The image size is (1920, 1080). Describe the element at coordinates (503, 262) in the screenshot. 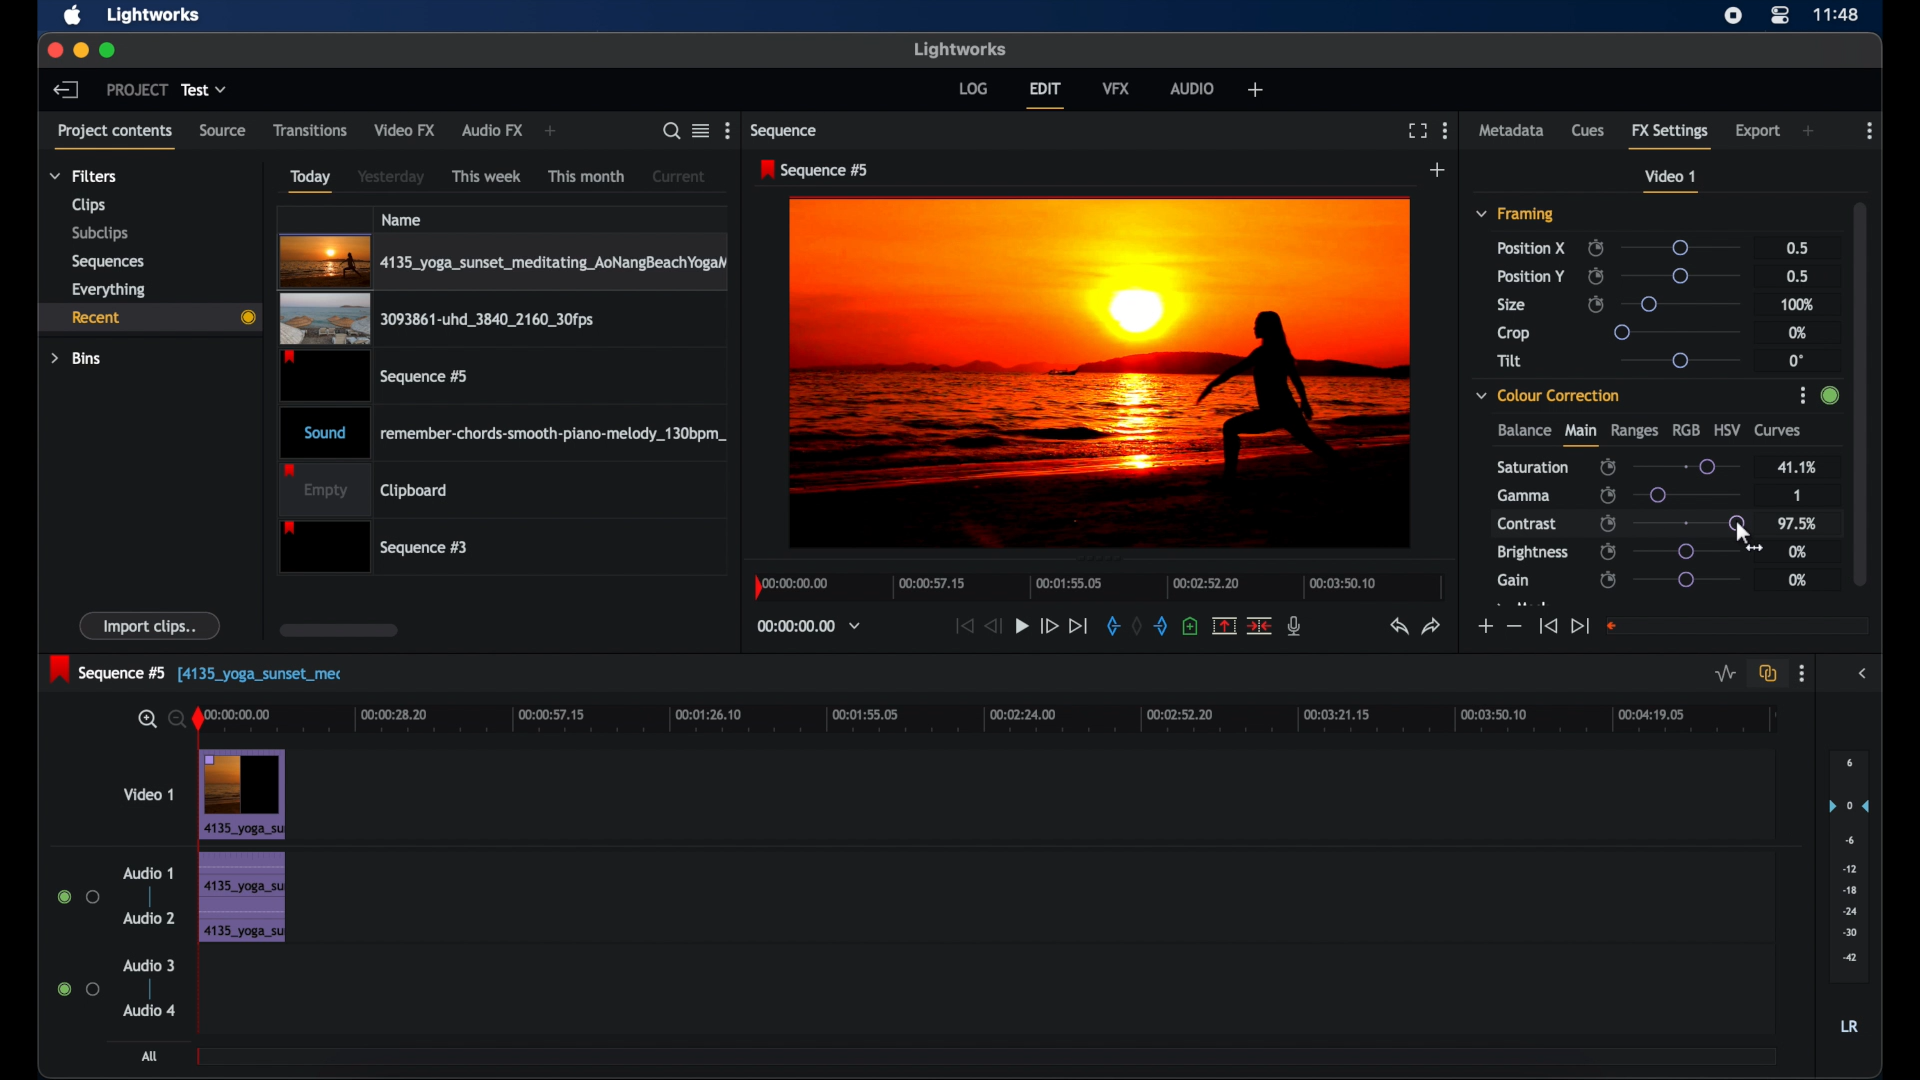

I see `video clip highlighted` at that location.